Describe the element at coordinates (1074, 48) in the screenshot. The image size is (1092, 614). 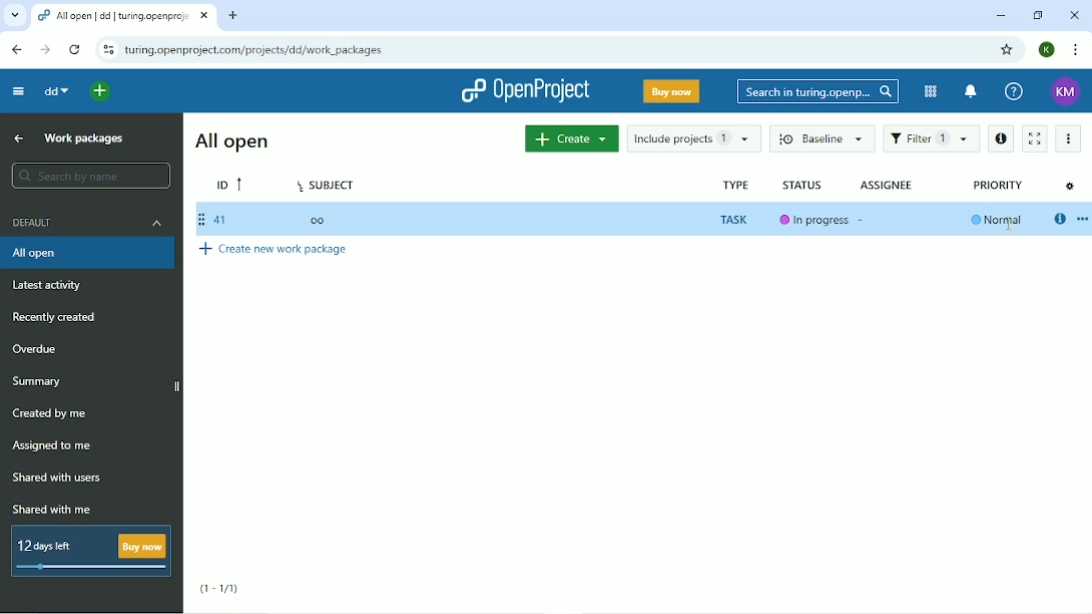
I see `Customize and control google chrome` at that location.